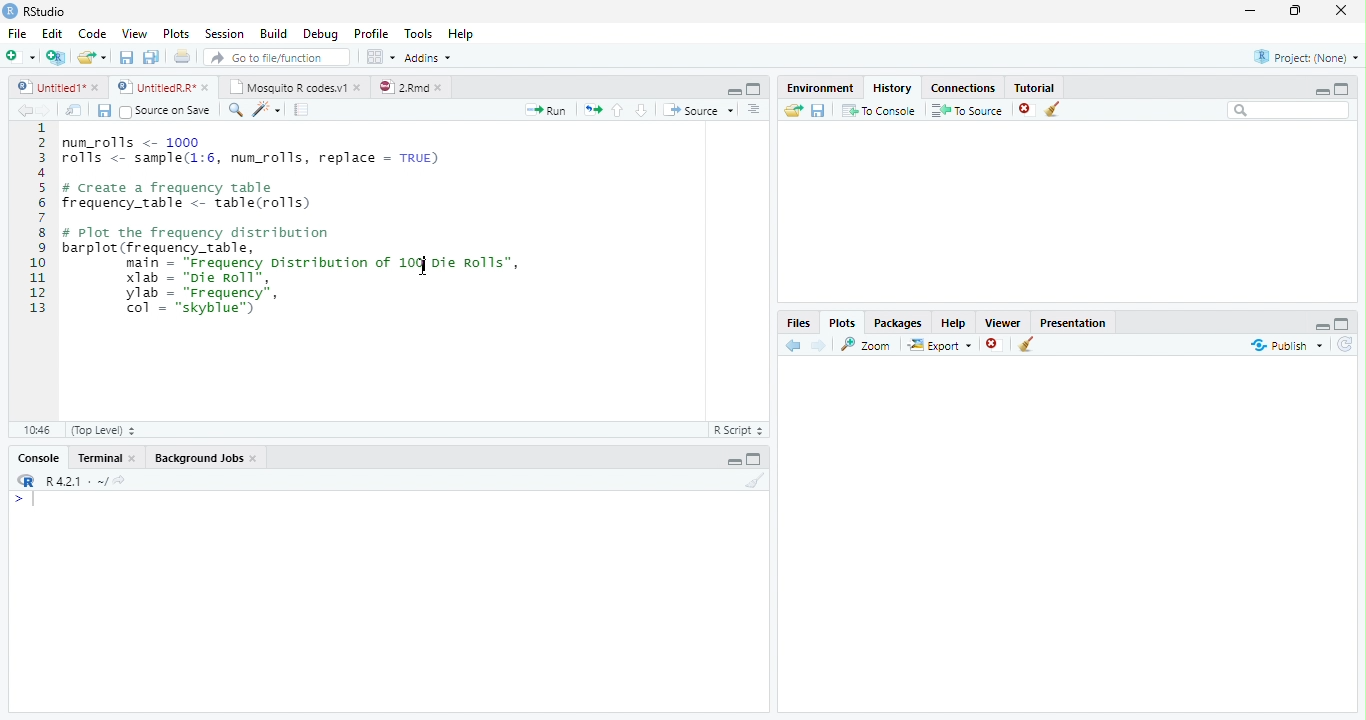 This screenshot has width=1366, height=720. Describe the element at coordinates (793, 110) in the screenshot. I see `Load History from existing file` at that location.